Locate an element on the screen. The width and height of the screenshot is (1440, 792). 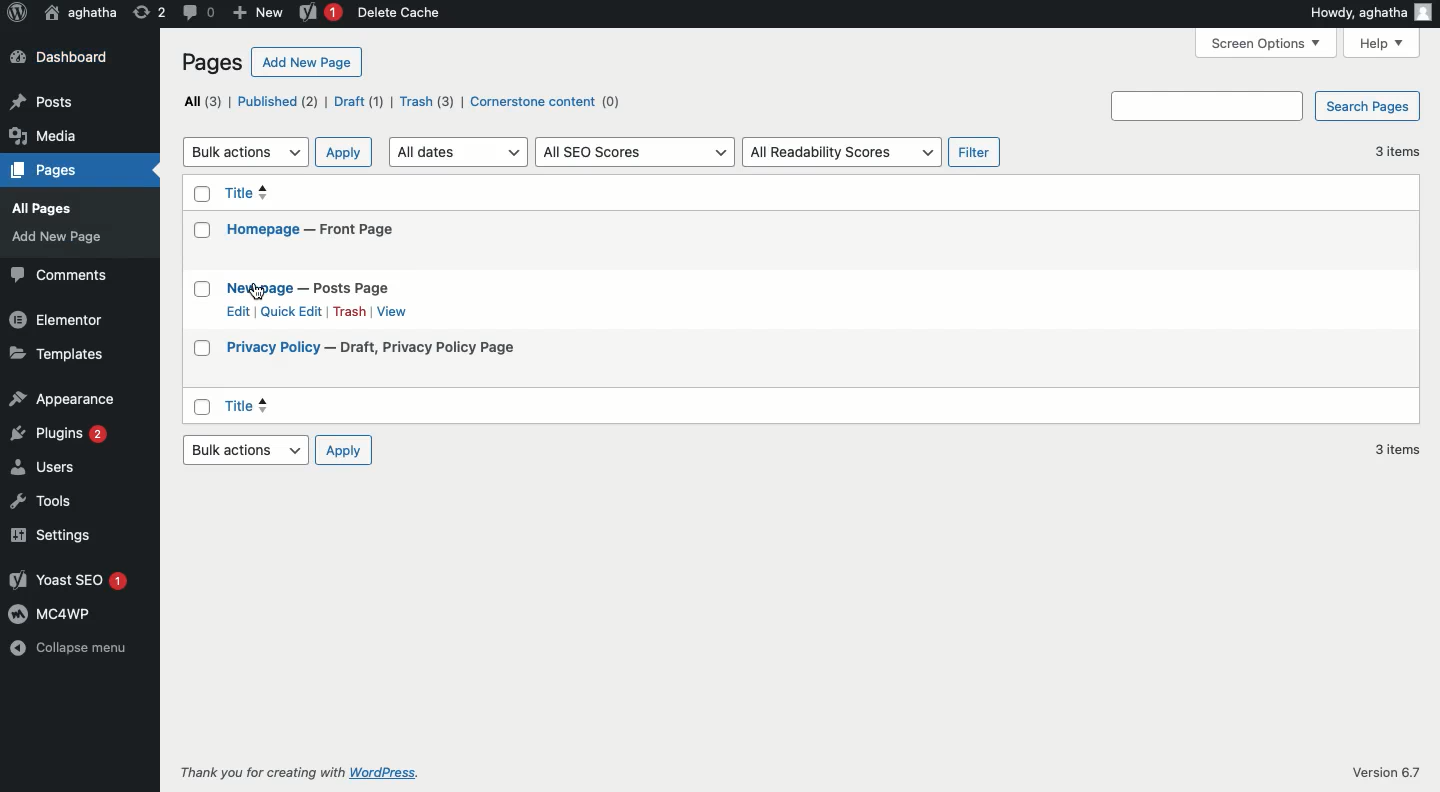
Comment is located at coordinates (197, 12).